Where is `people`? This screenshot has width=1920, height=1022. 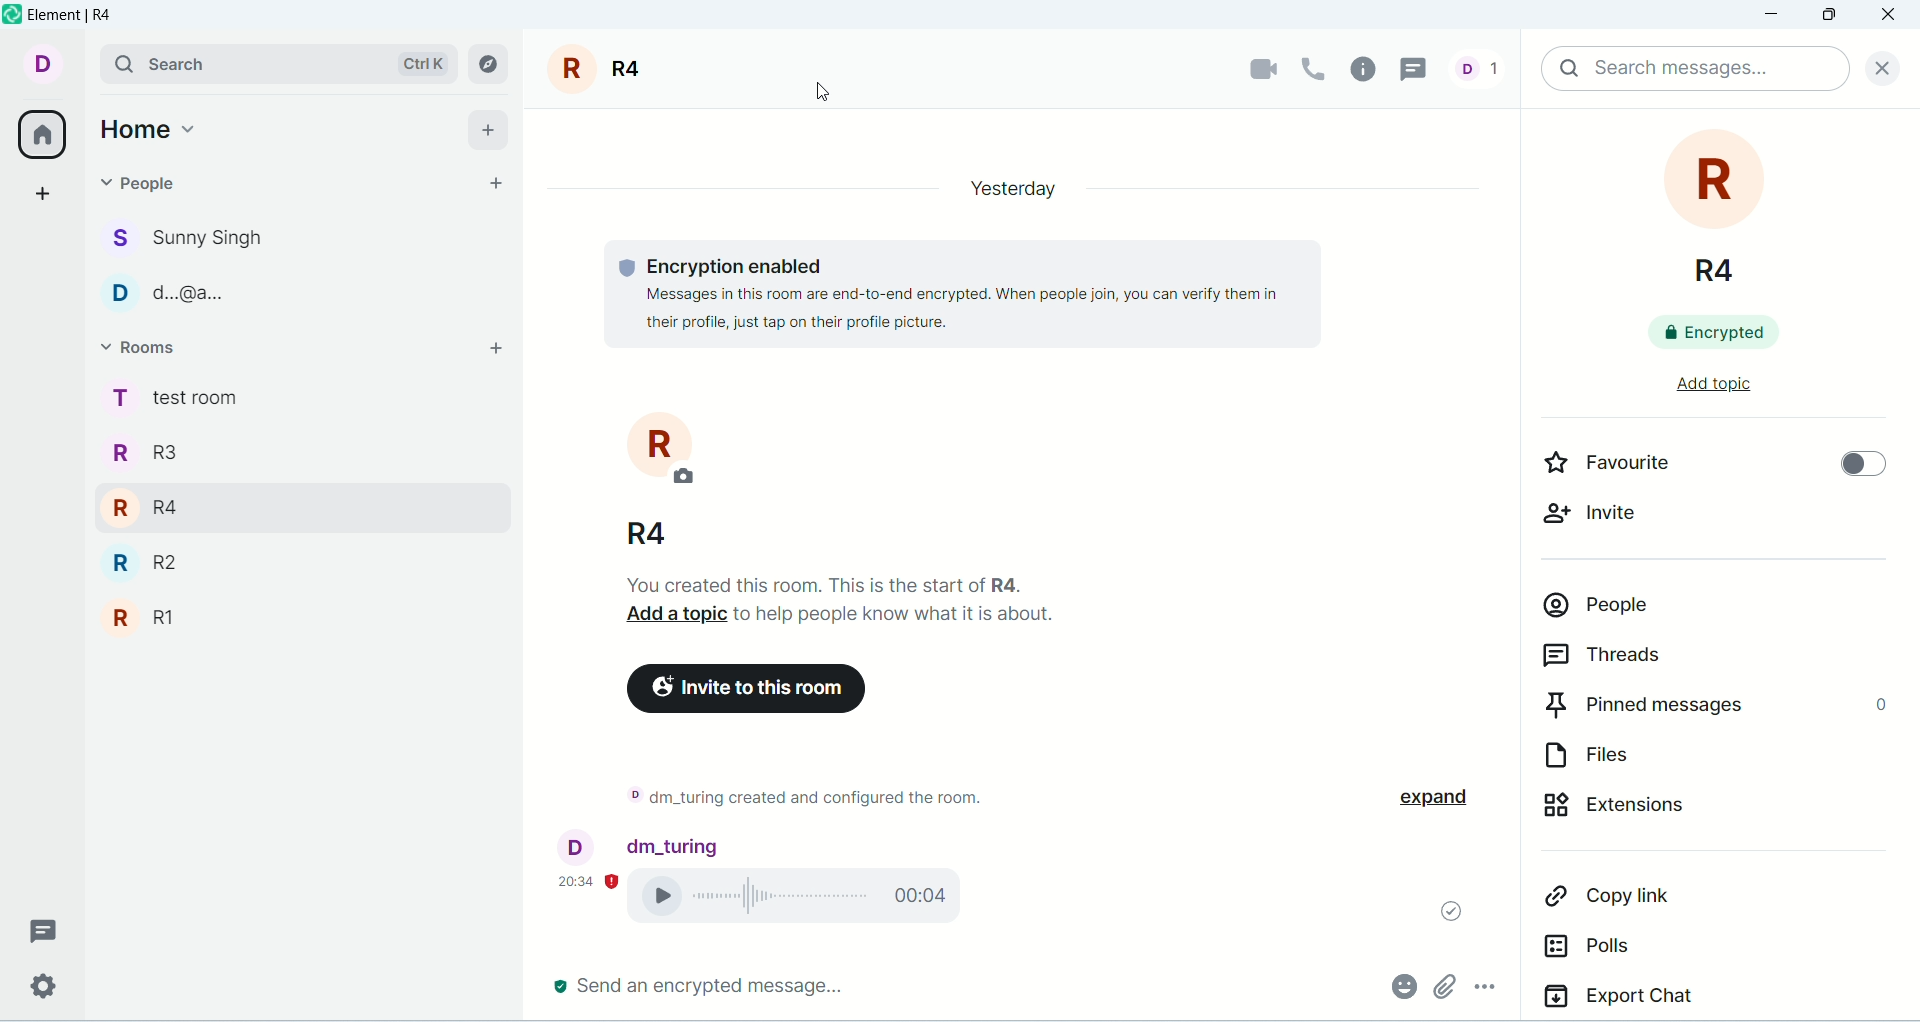
people is located at coordinates (190, 267).